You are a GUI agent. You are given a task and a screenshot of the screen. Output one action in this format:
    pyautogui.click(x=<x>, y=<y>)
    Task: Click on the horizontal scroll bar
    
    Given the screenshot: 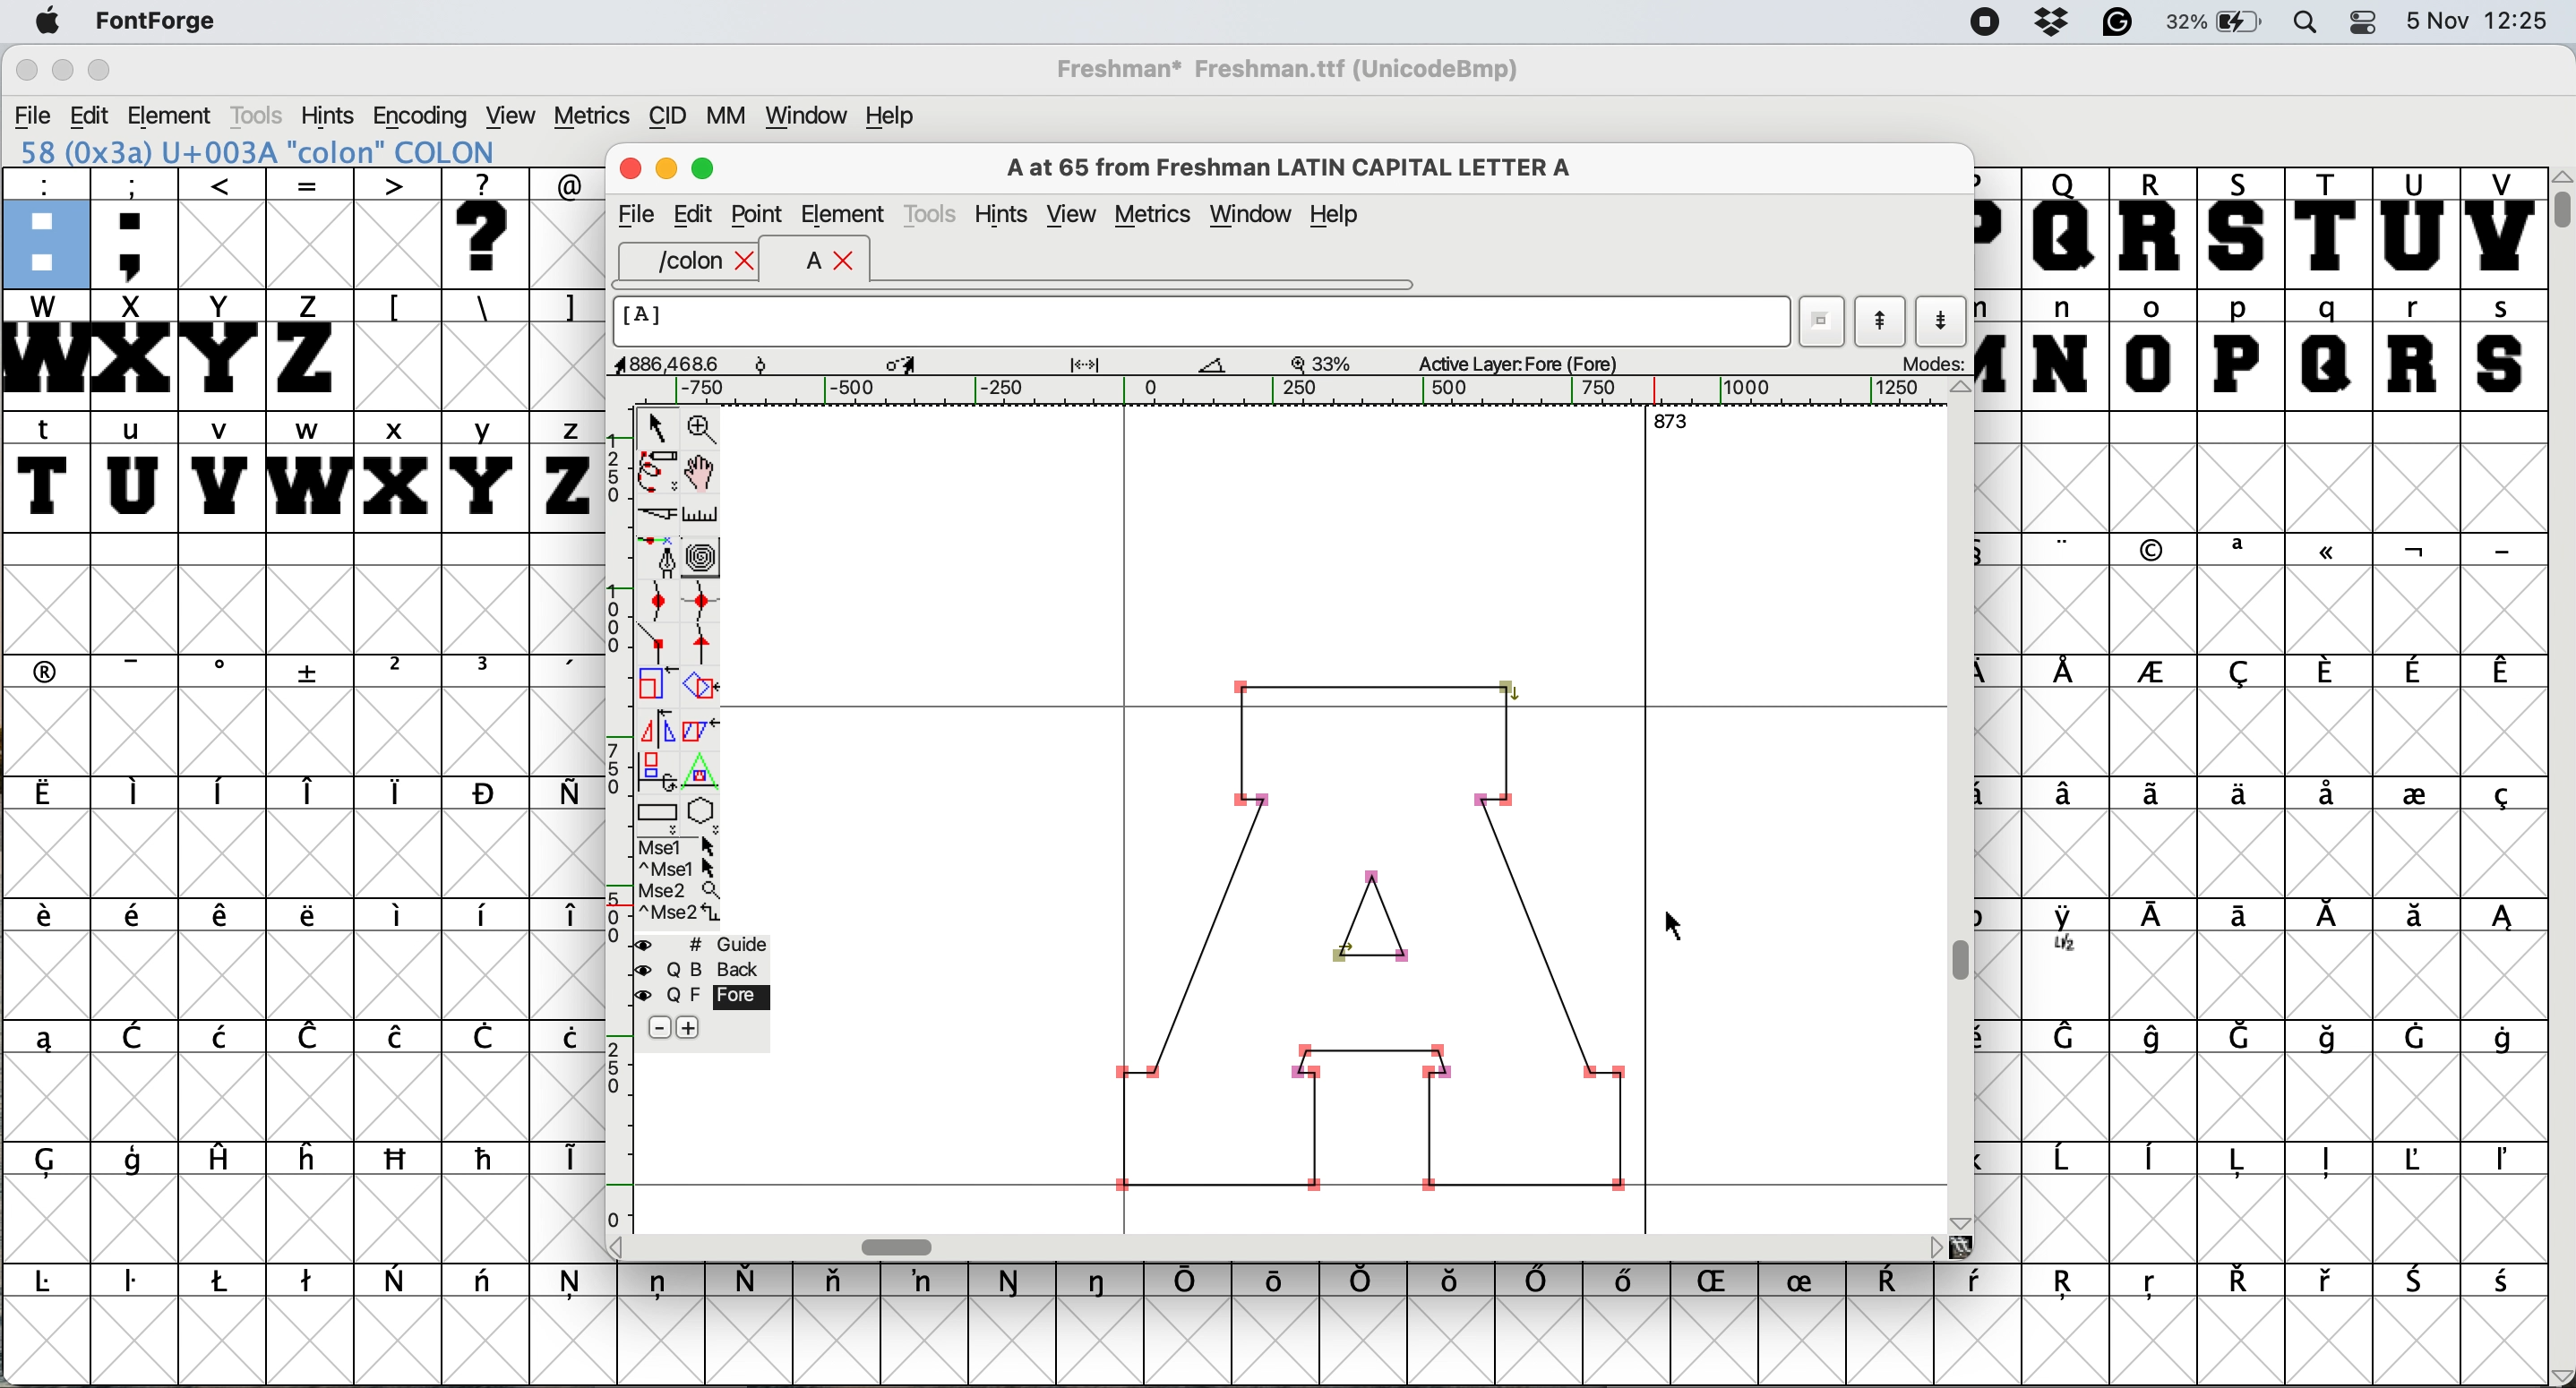 What is the action you would take?
    pyautogui.click(x=1290, y=1246)
    